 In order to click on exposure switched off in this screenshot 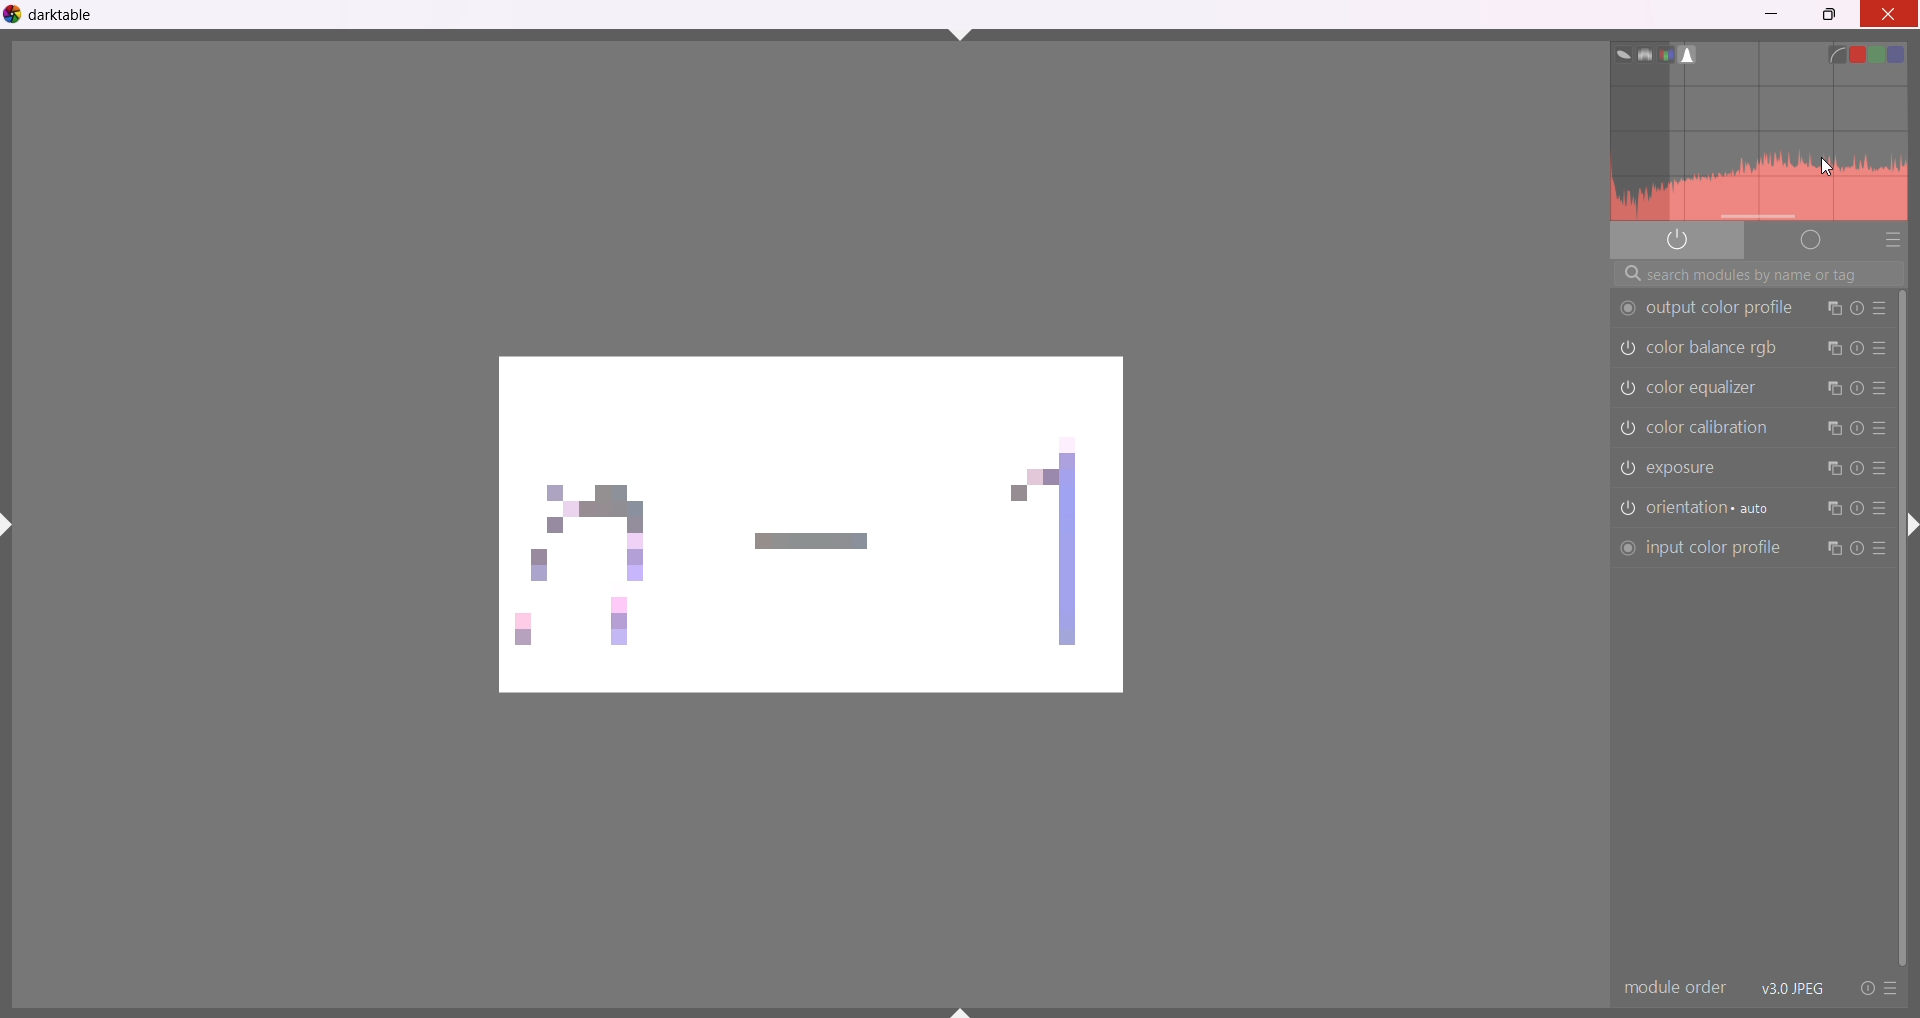, I will do `click(1625, 468)`.